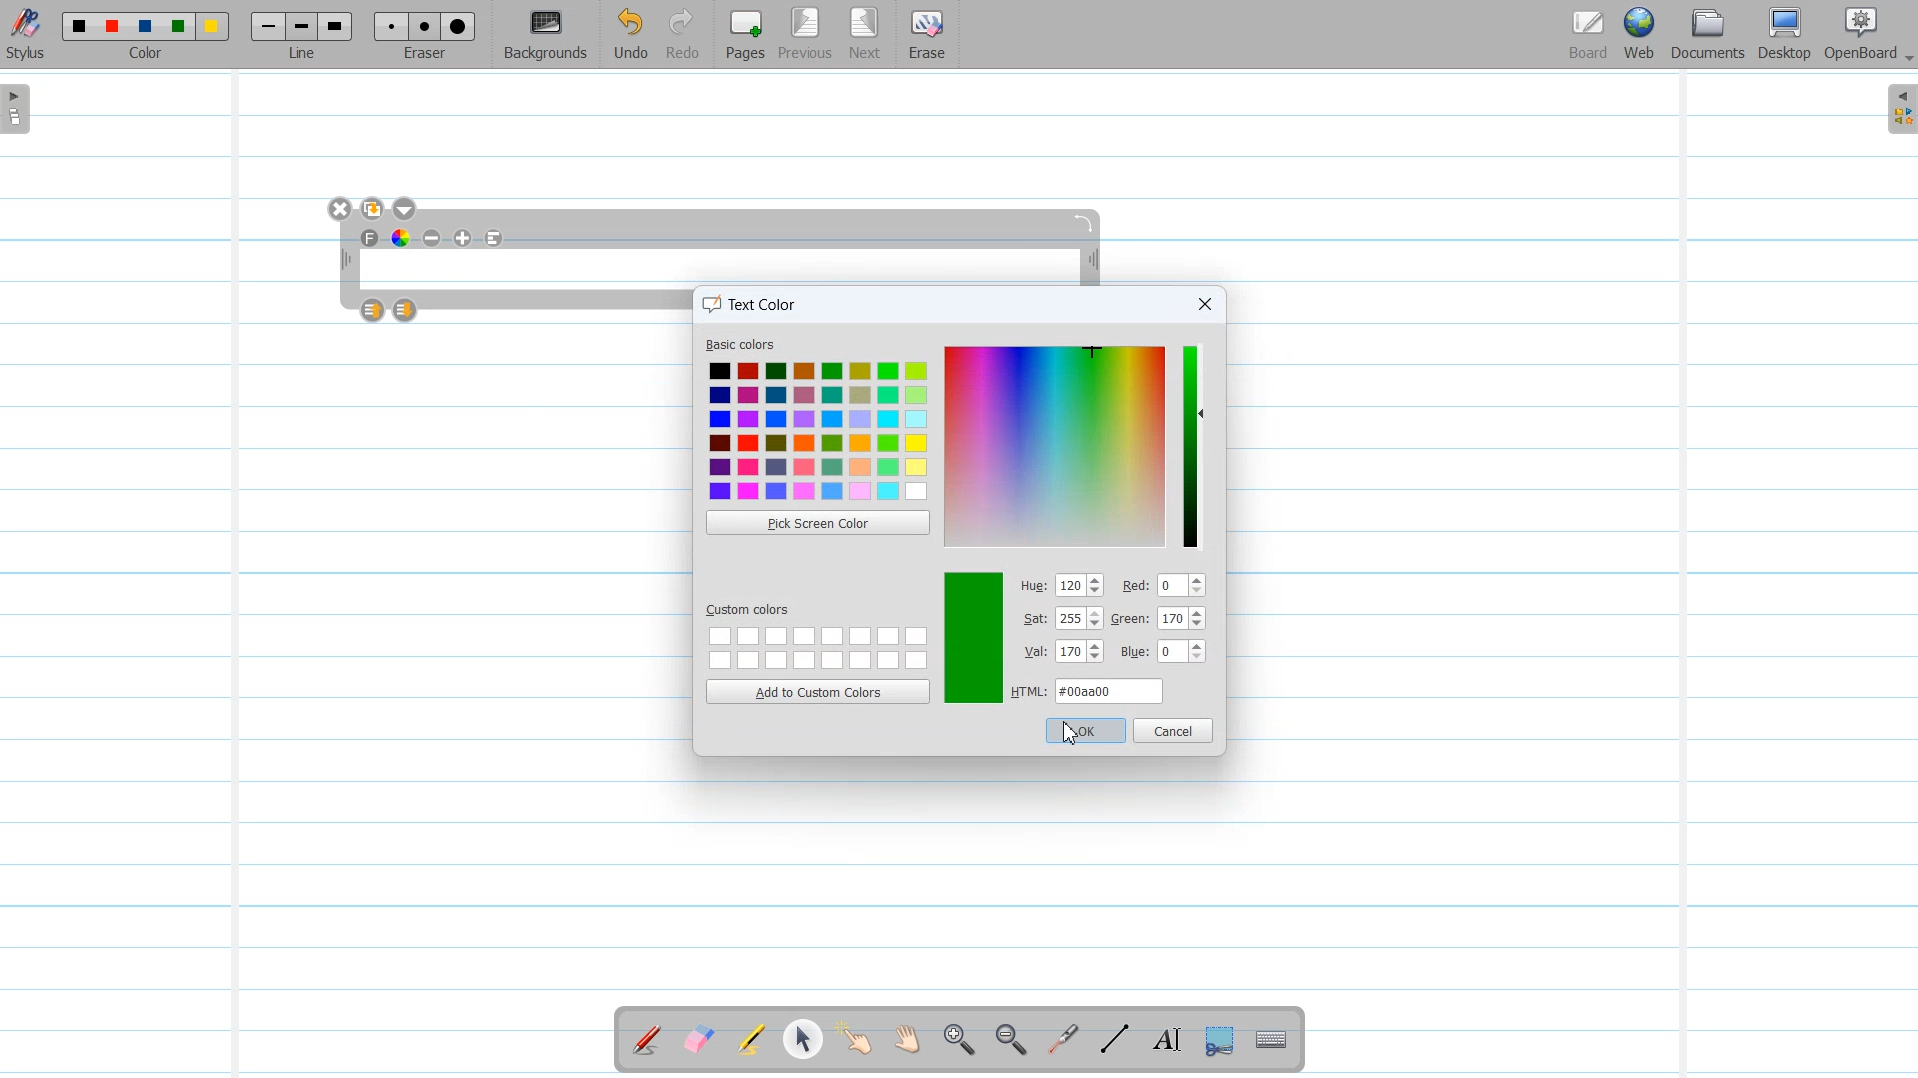 This screenshot has height=1078, width=1918. I want to click on Sat adjuster, so click(1062, 619).